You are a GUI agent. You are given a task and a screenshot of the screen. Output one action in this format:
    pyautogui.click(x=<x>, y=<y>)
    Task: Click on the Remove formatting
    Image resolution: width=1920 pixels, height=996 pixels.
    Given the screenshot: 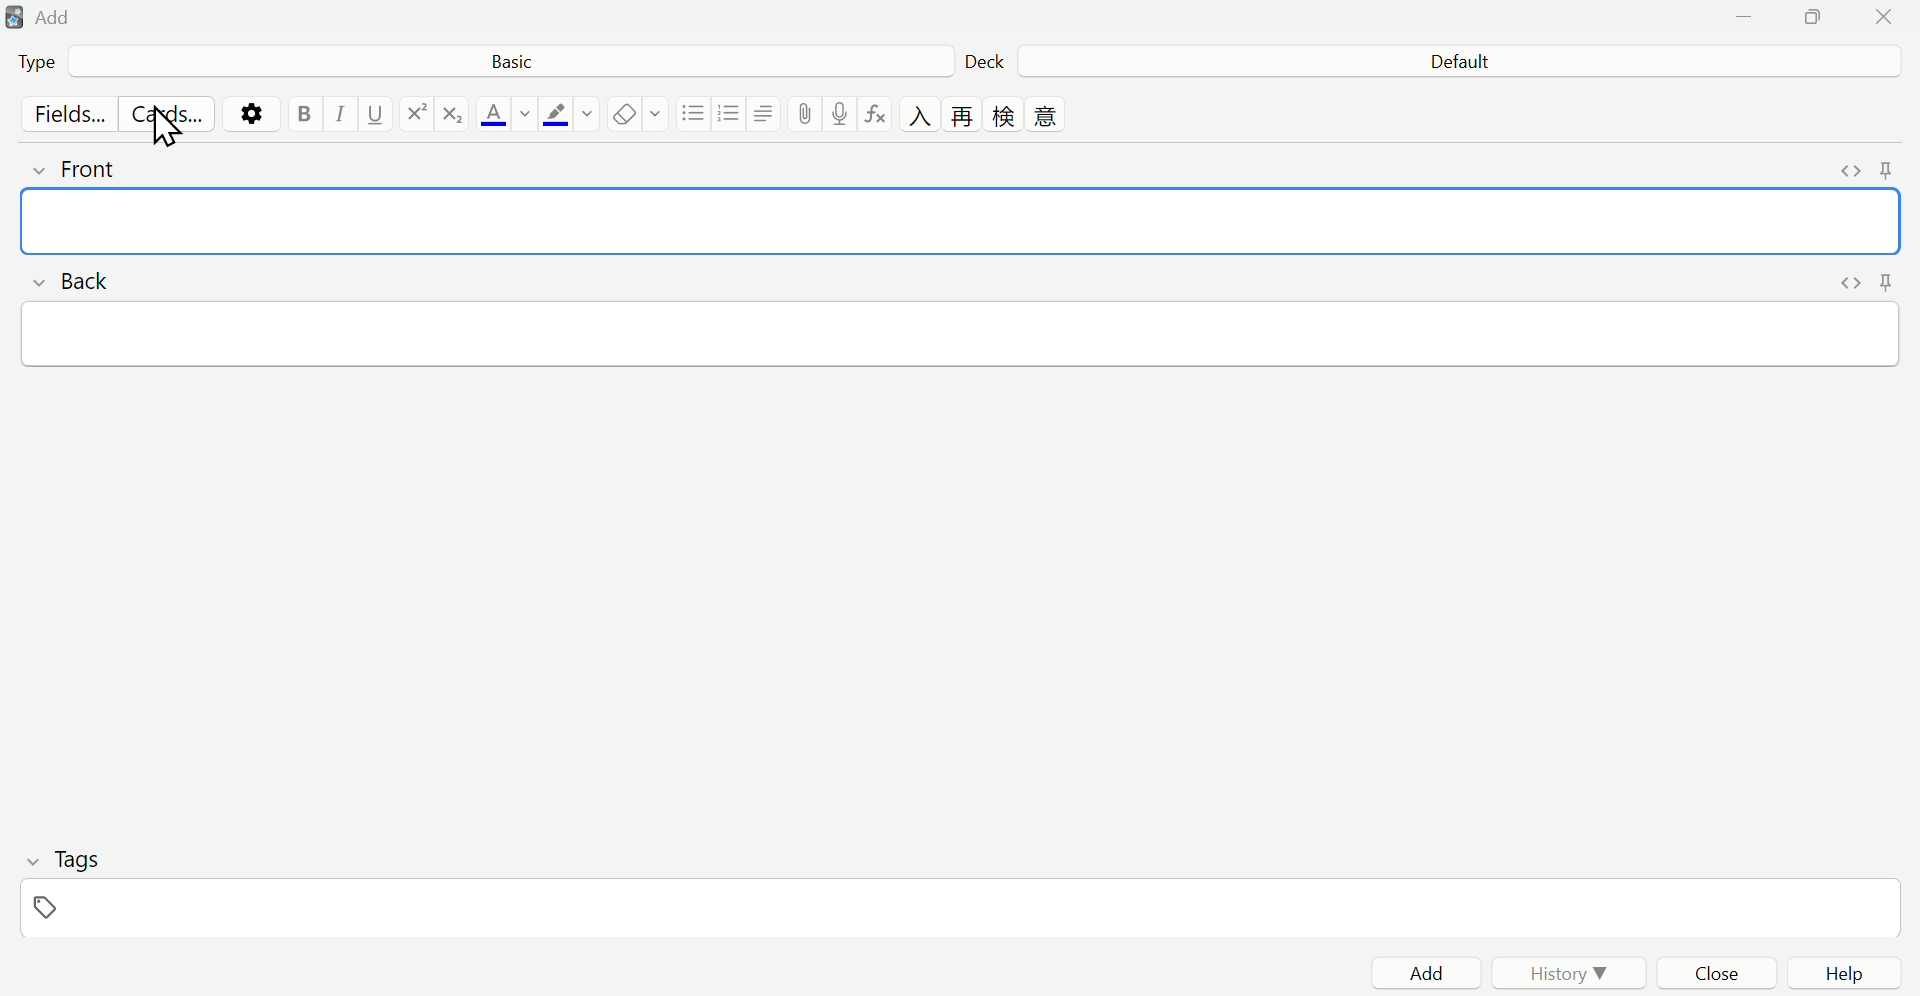 What is the action you would take?
    pyautogui.click(x=624, y=114)
    